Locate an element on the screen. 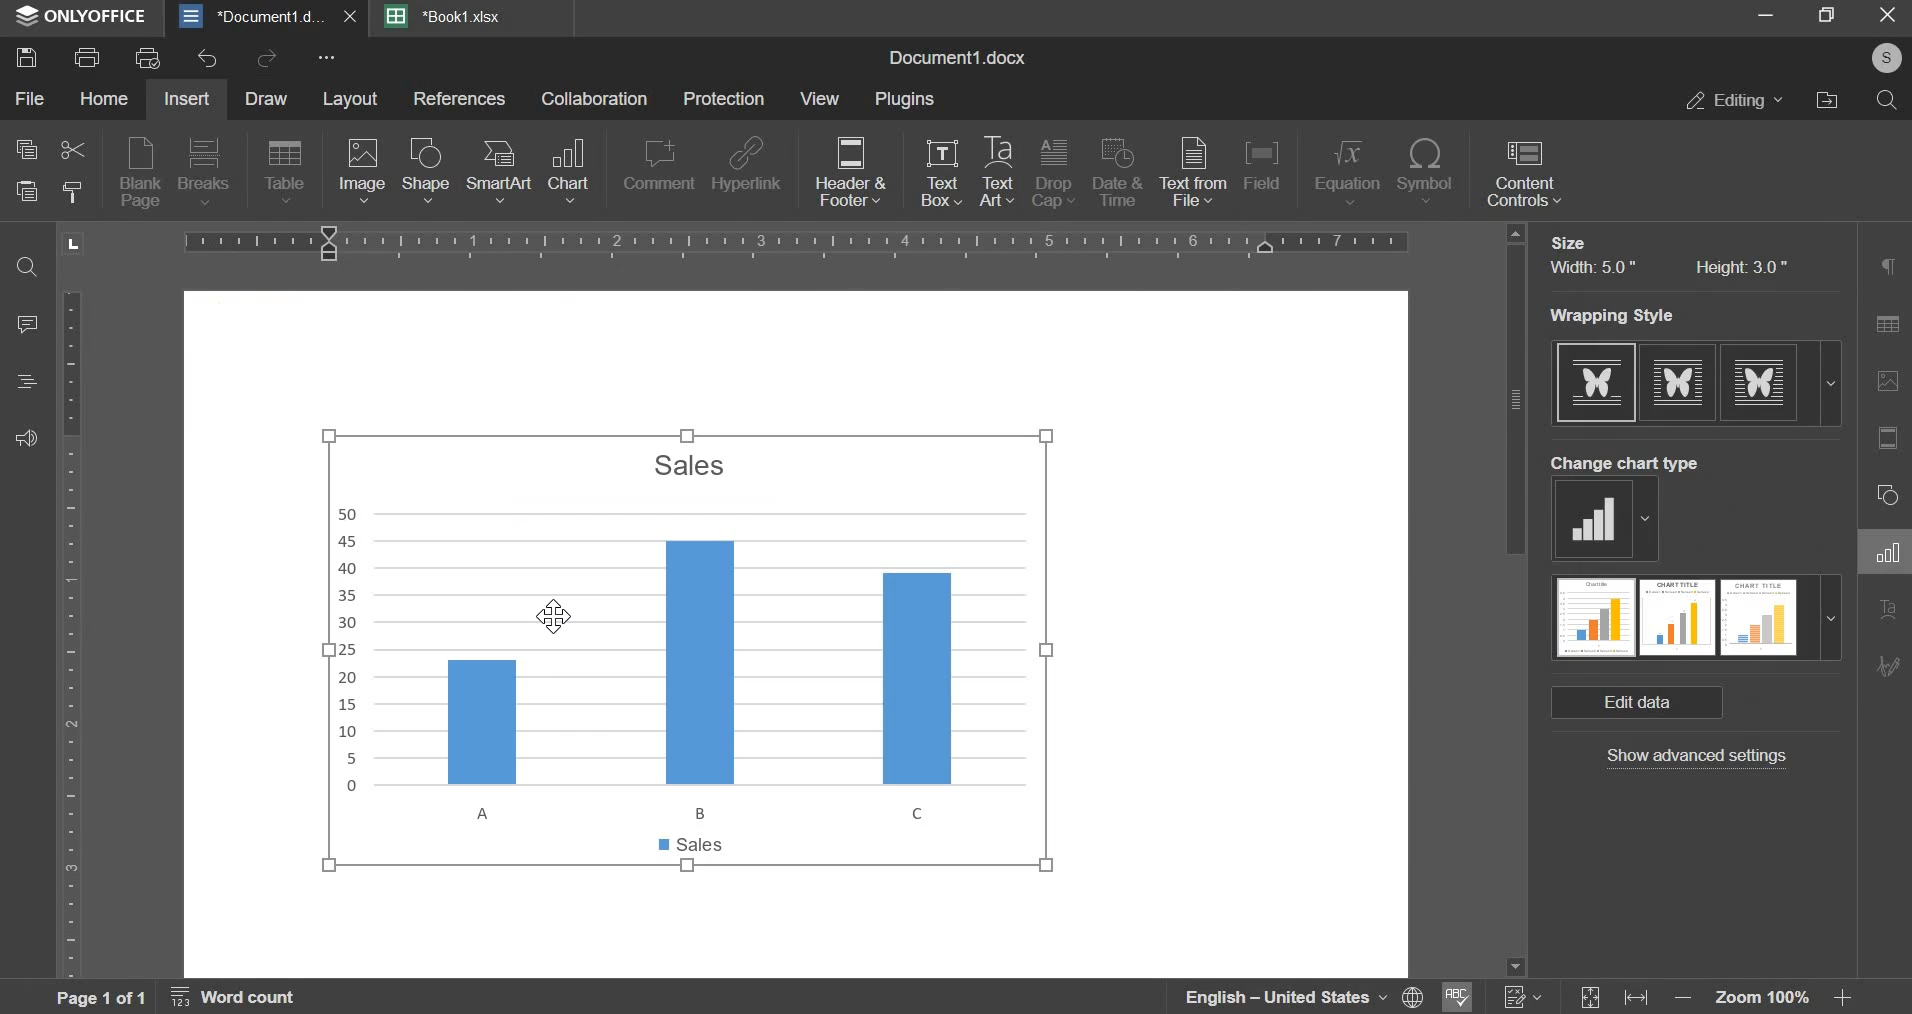  chart is located at coordinates (690, 649).